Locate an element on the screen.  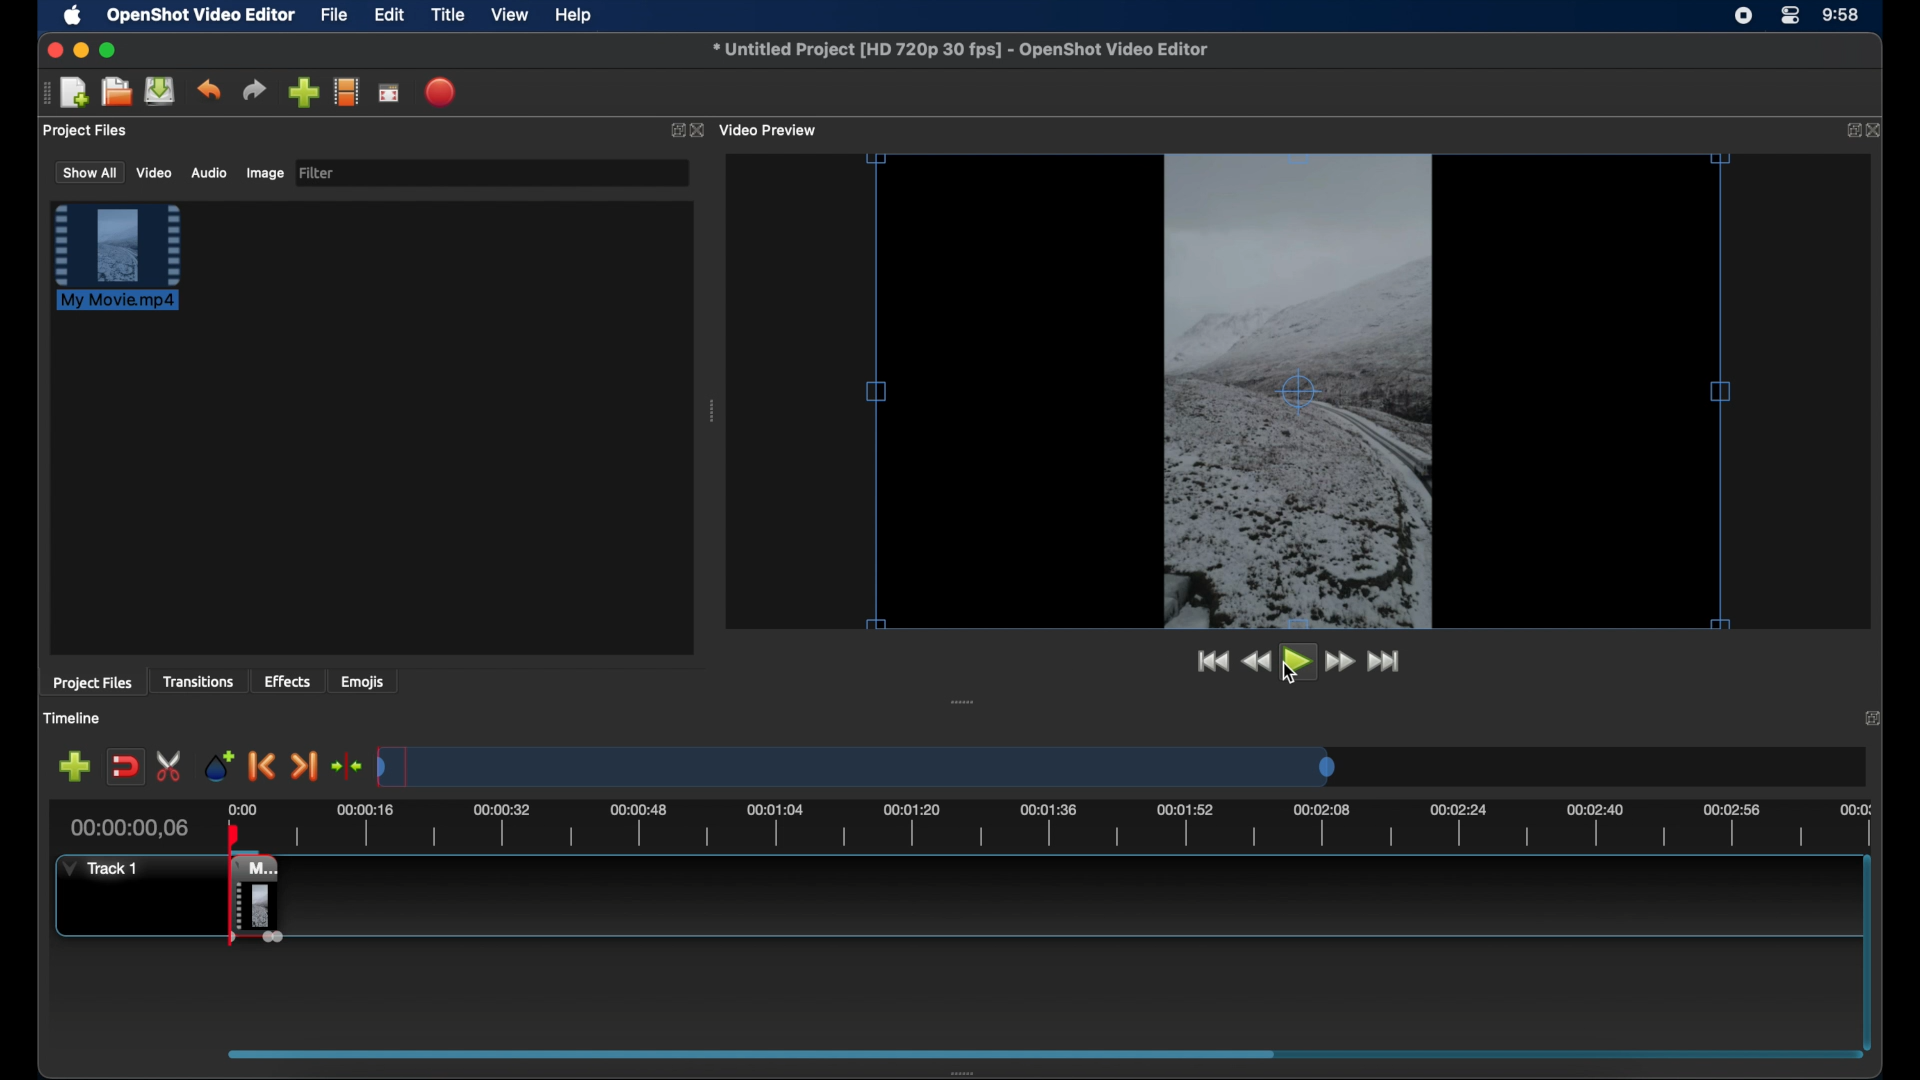
current time indicator is located at coordinates (130, 828).